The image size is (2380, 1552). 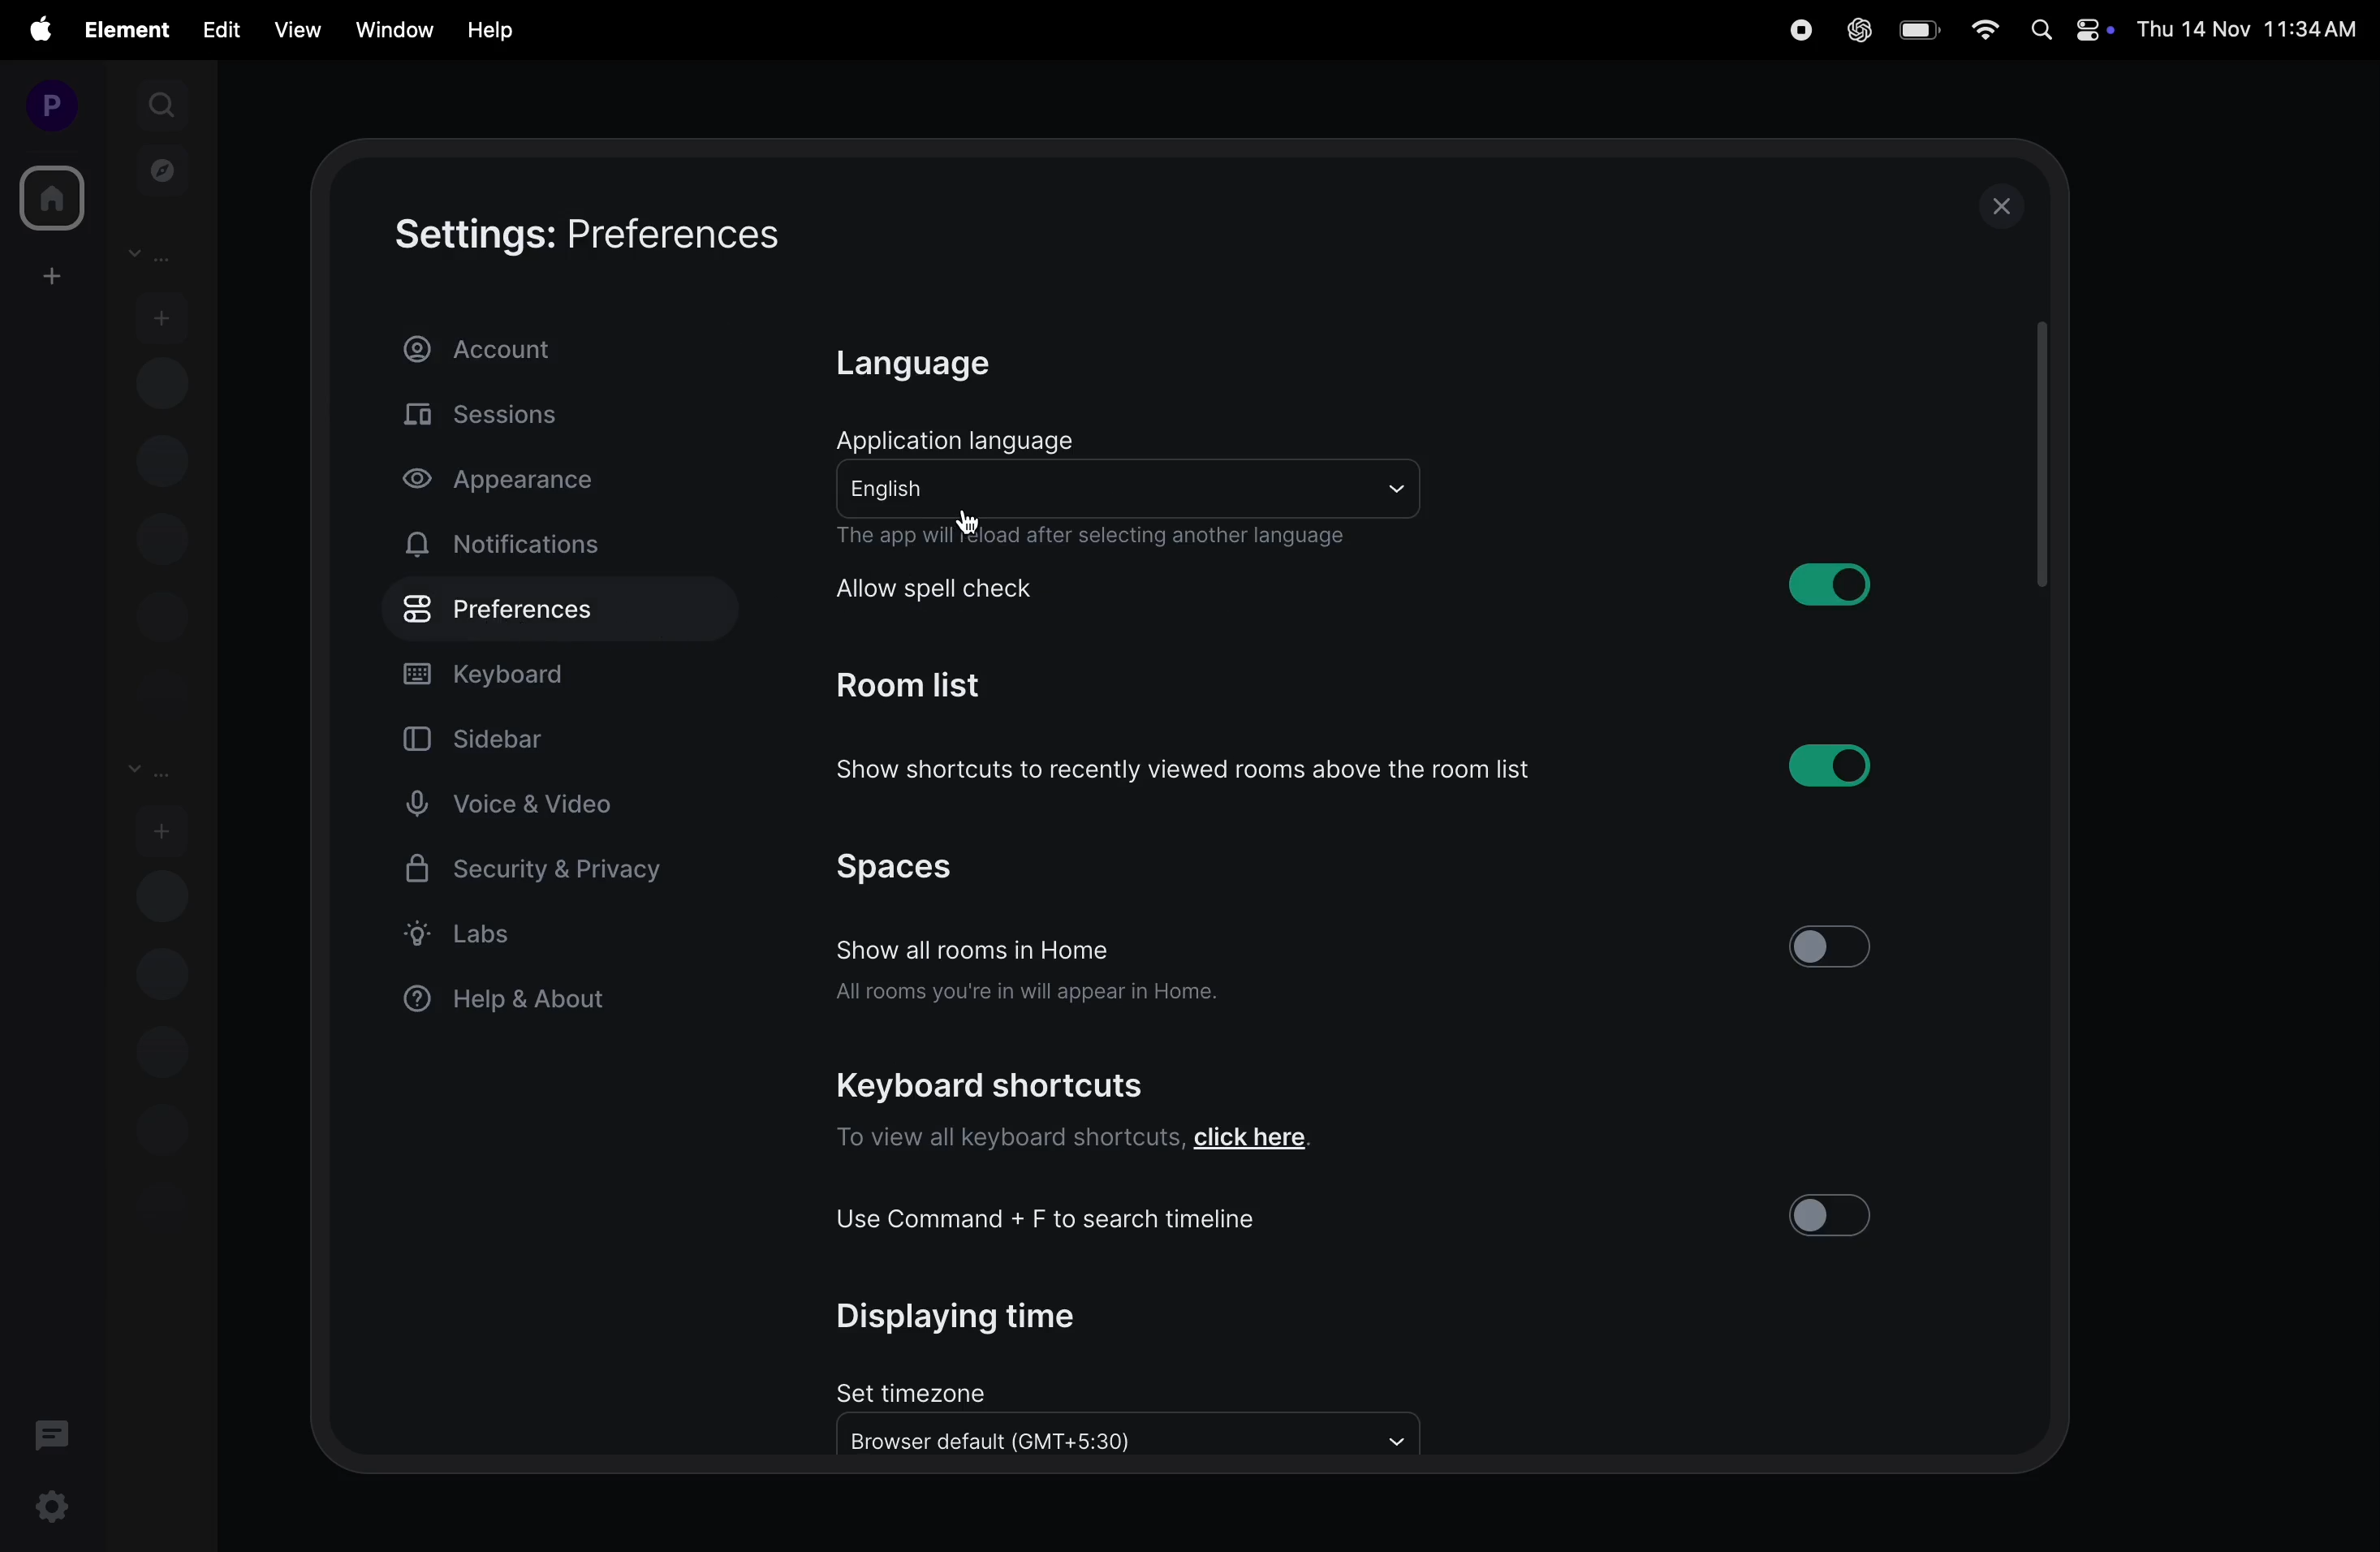 What do you see at coordinates (975, 439) in the screenshot?
I see `application language` at bounding box center [975, 439].